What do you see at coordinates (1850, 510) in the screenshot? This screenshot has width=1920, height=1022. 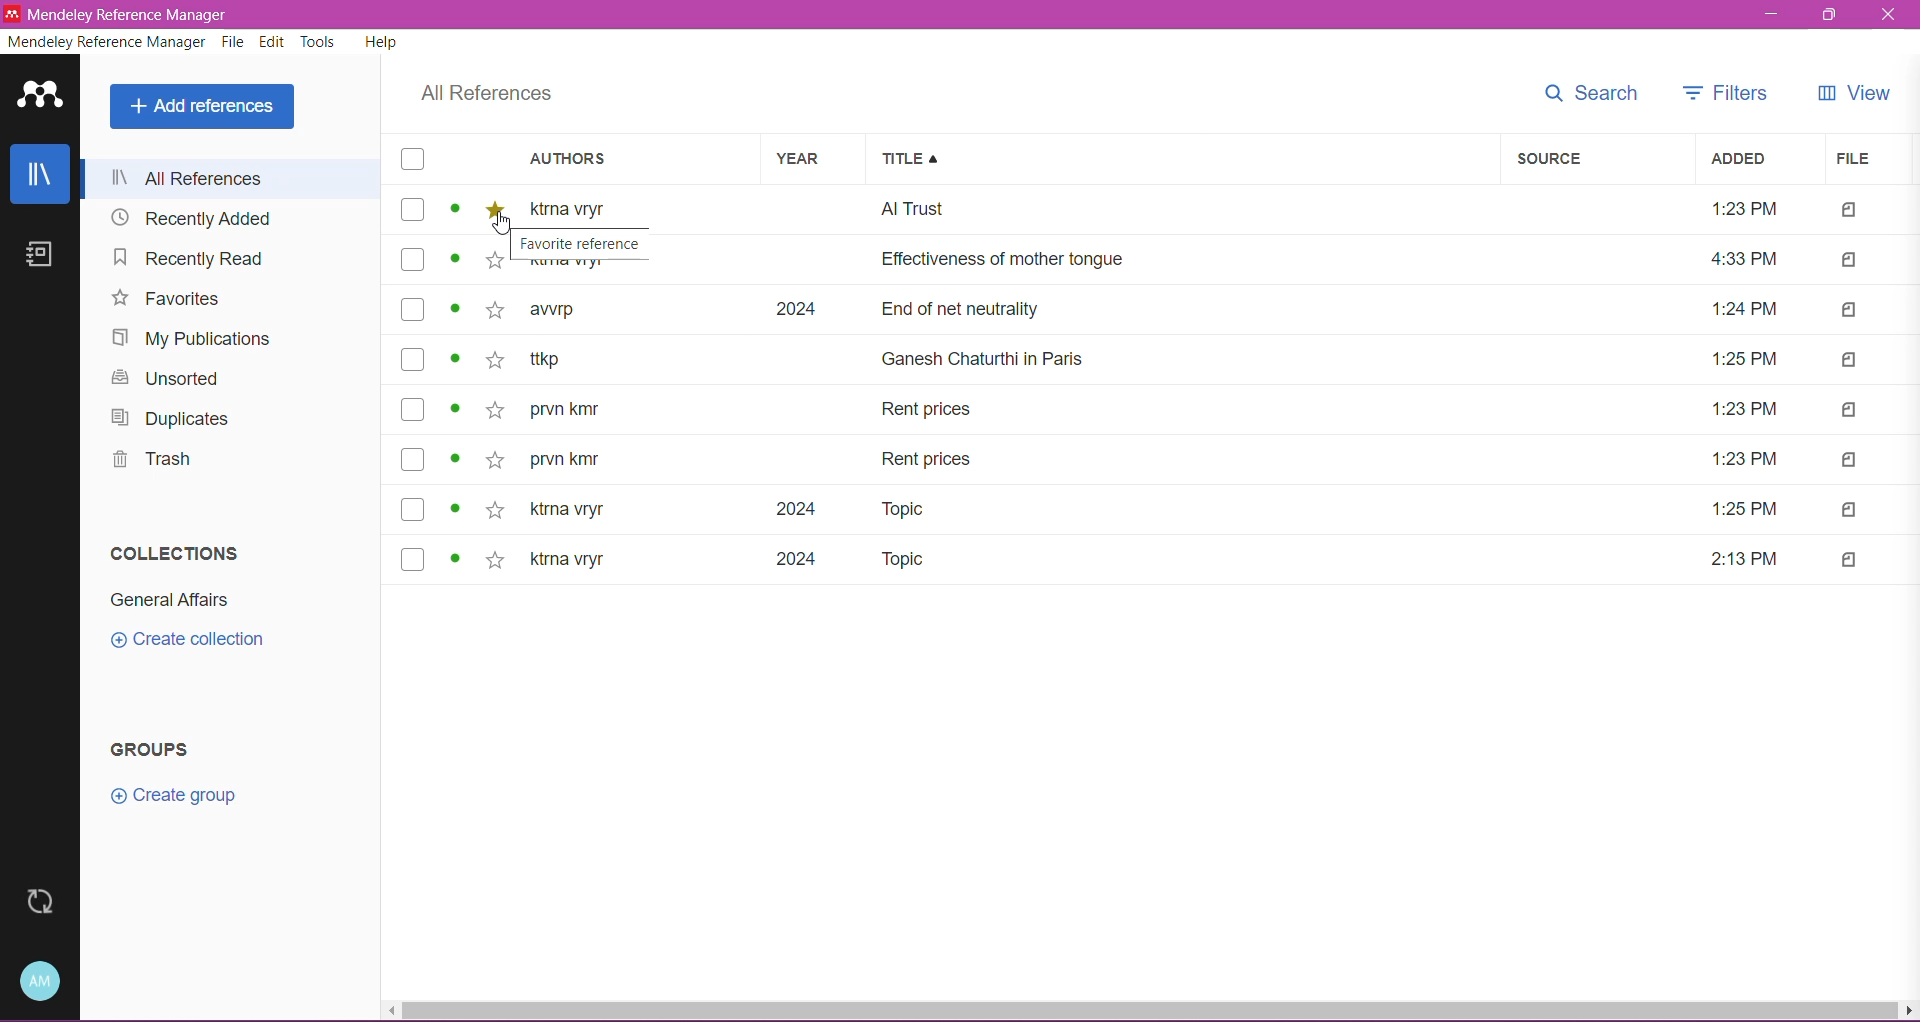 I see `Indicates file type` at bounding box center [1850, 510].